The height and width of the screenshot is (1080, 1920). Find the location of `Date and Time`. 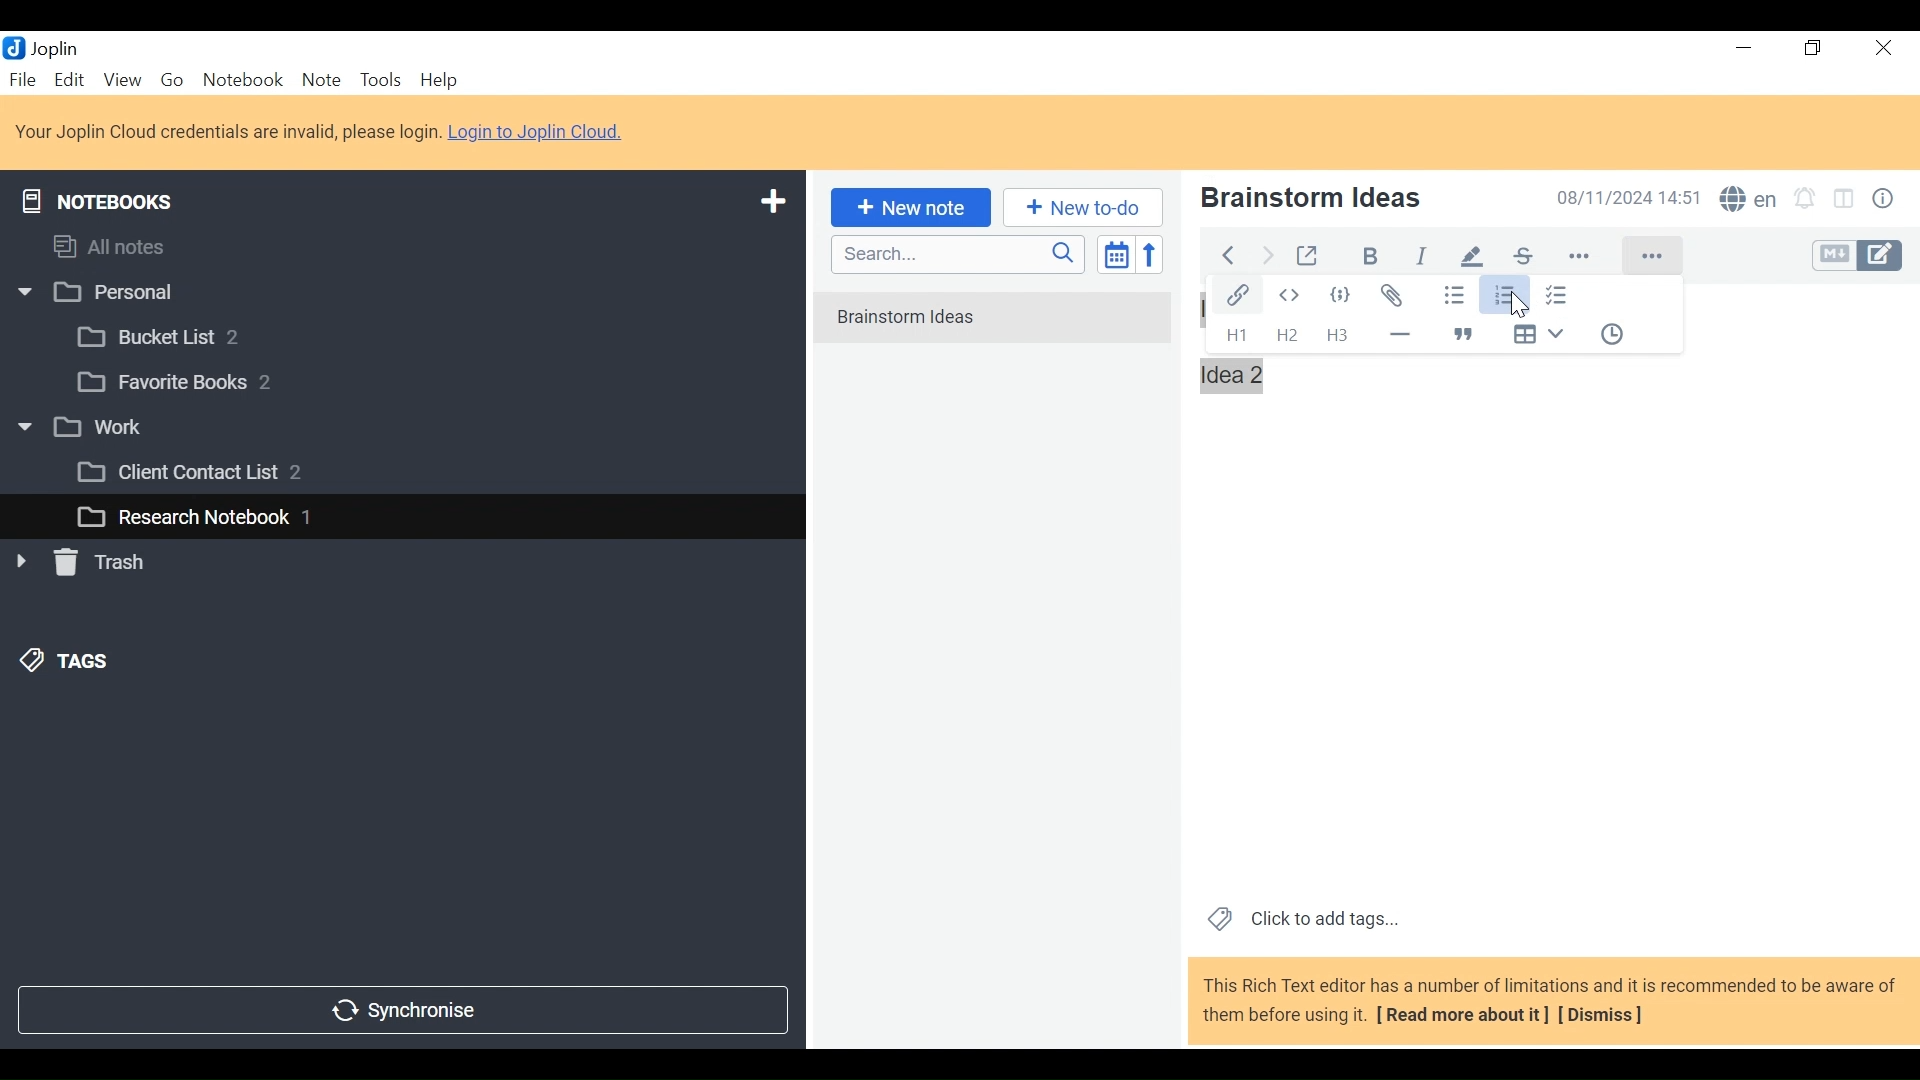

Date and Time is located at coordinates (1623, 197).